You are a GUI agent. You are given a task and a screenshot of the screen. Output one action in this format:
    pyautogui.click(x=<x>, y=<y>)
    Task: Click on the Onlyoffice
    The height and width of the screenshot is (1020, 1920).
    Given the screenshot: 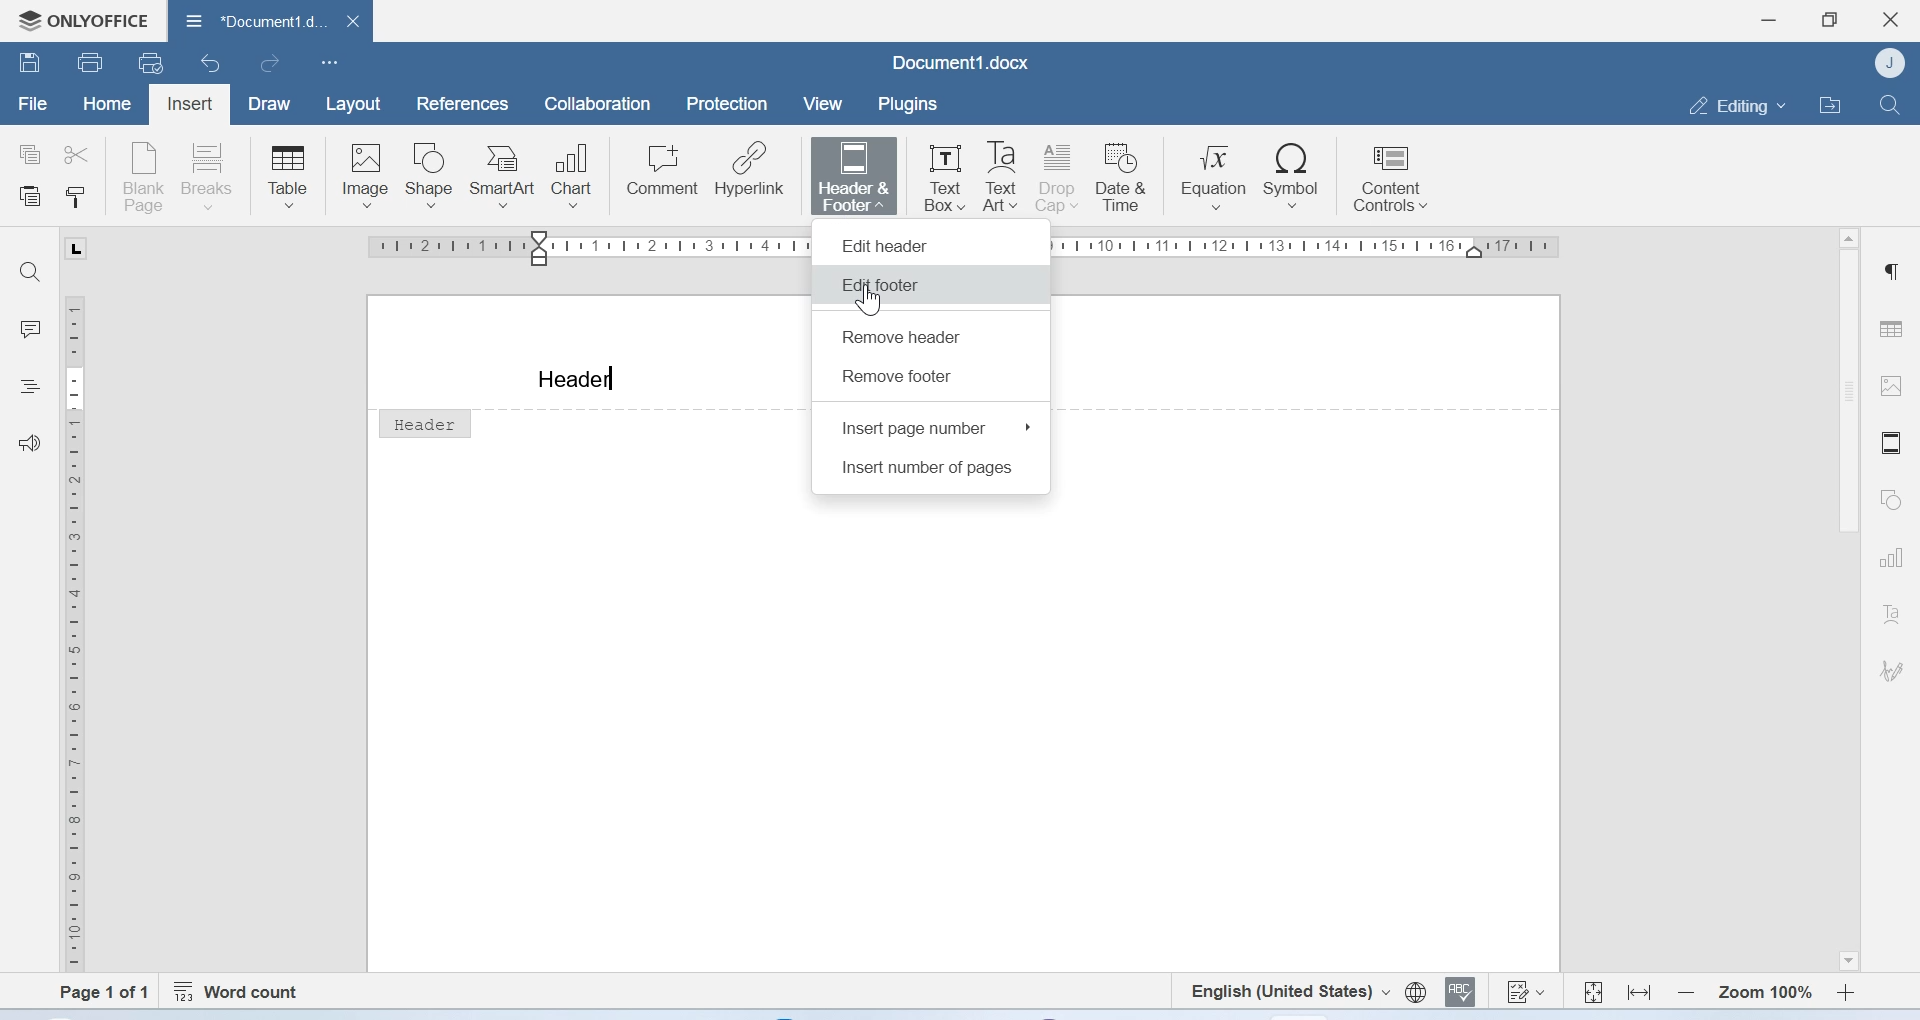 What is the action you would take?
    pyautogui.click(x=82, y=18)
    